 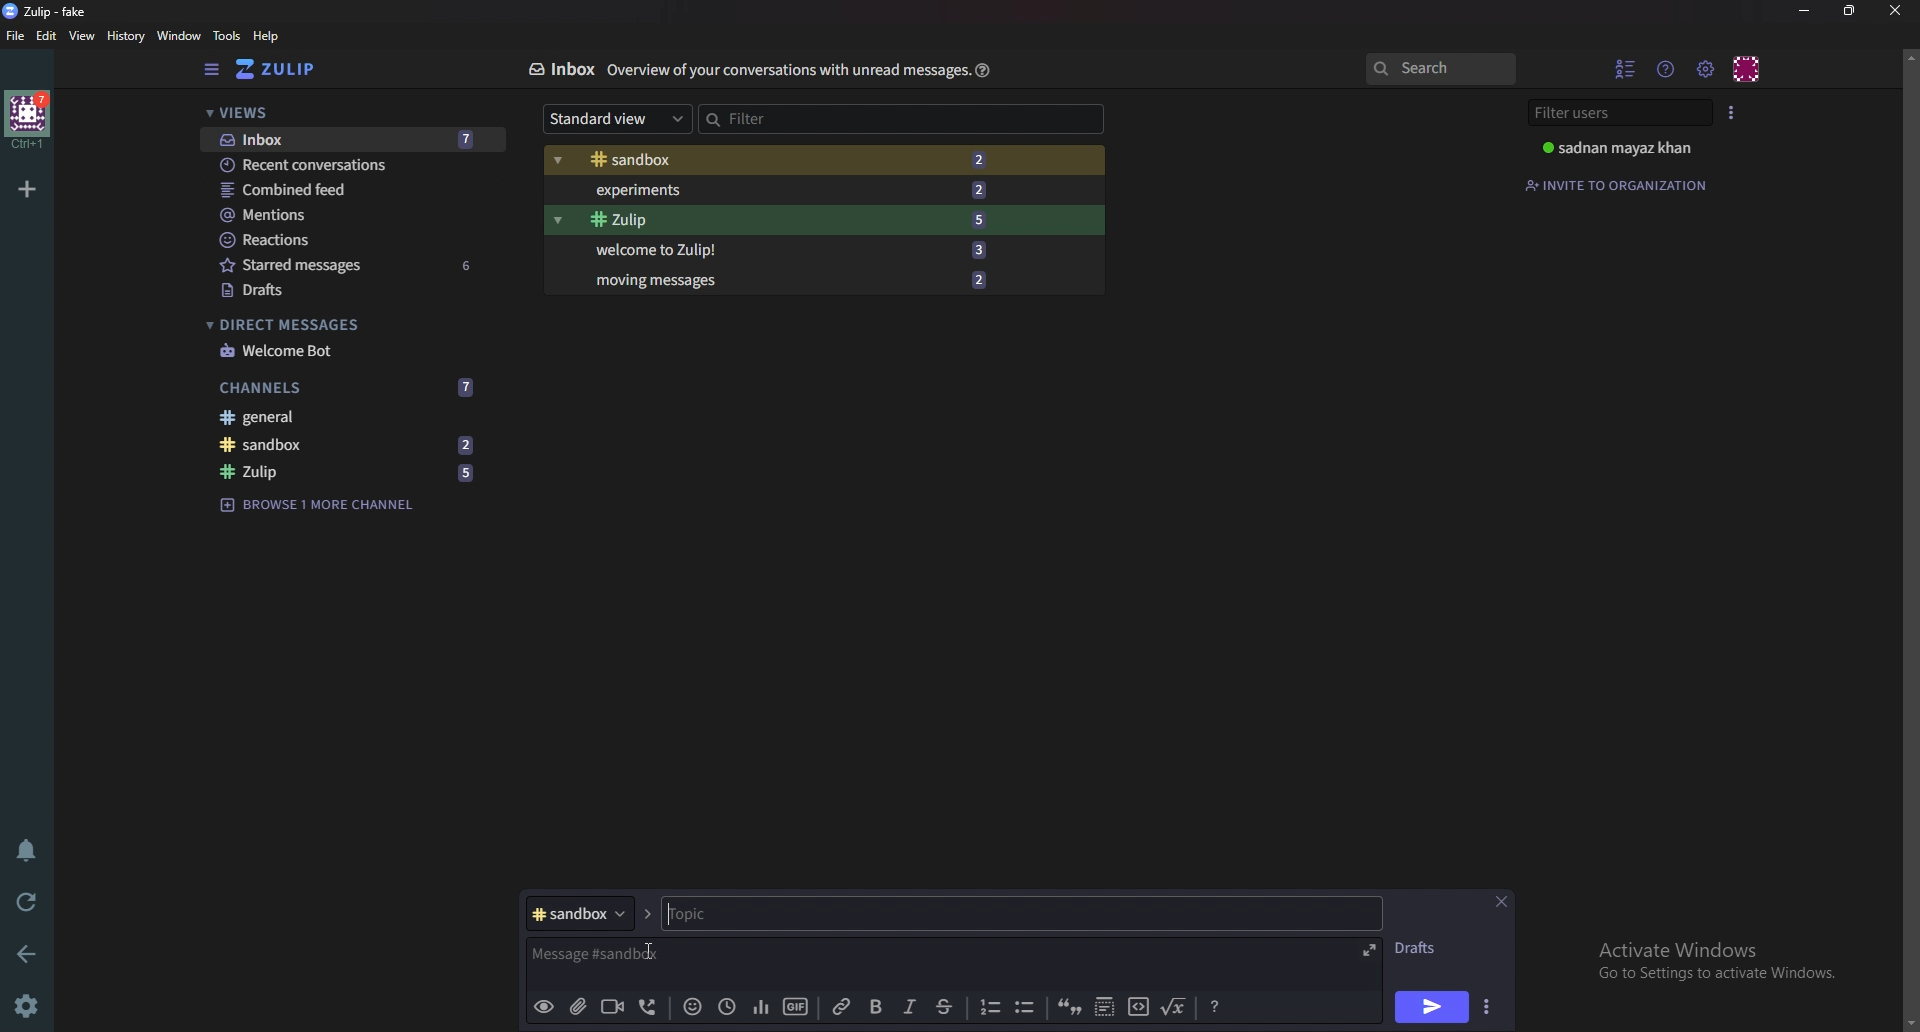 What do you see at coordinates (652, 1006) in the screenshot?
I see `Voice call` at bounding box center [652, 1006].